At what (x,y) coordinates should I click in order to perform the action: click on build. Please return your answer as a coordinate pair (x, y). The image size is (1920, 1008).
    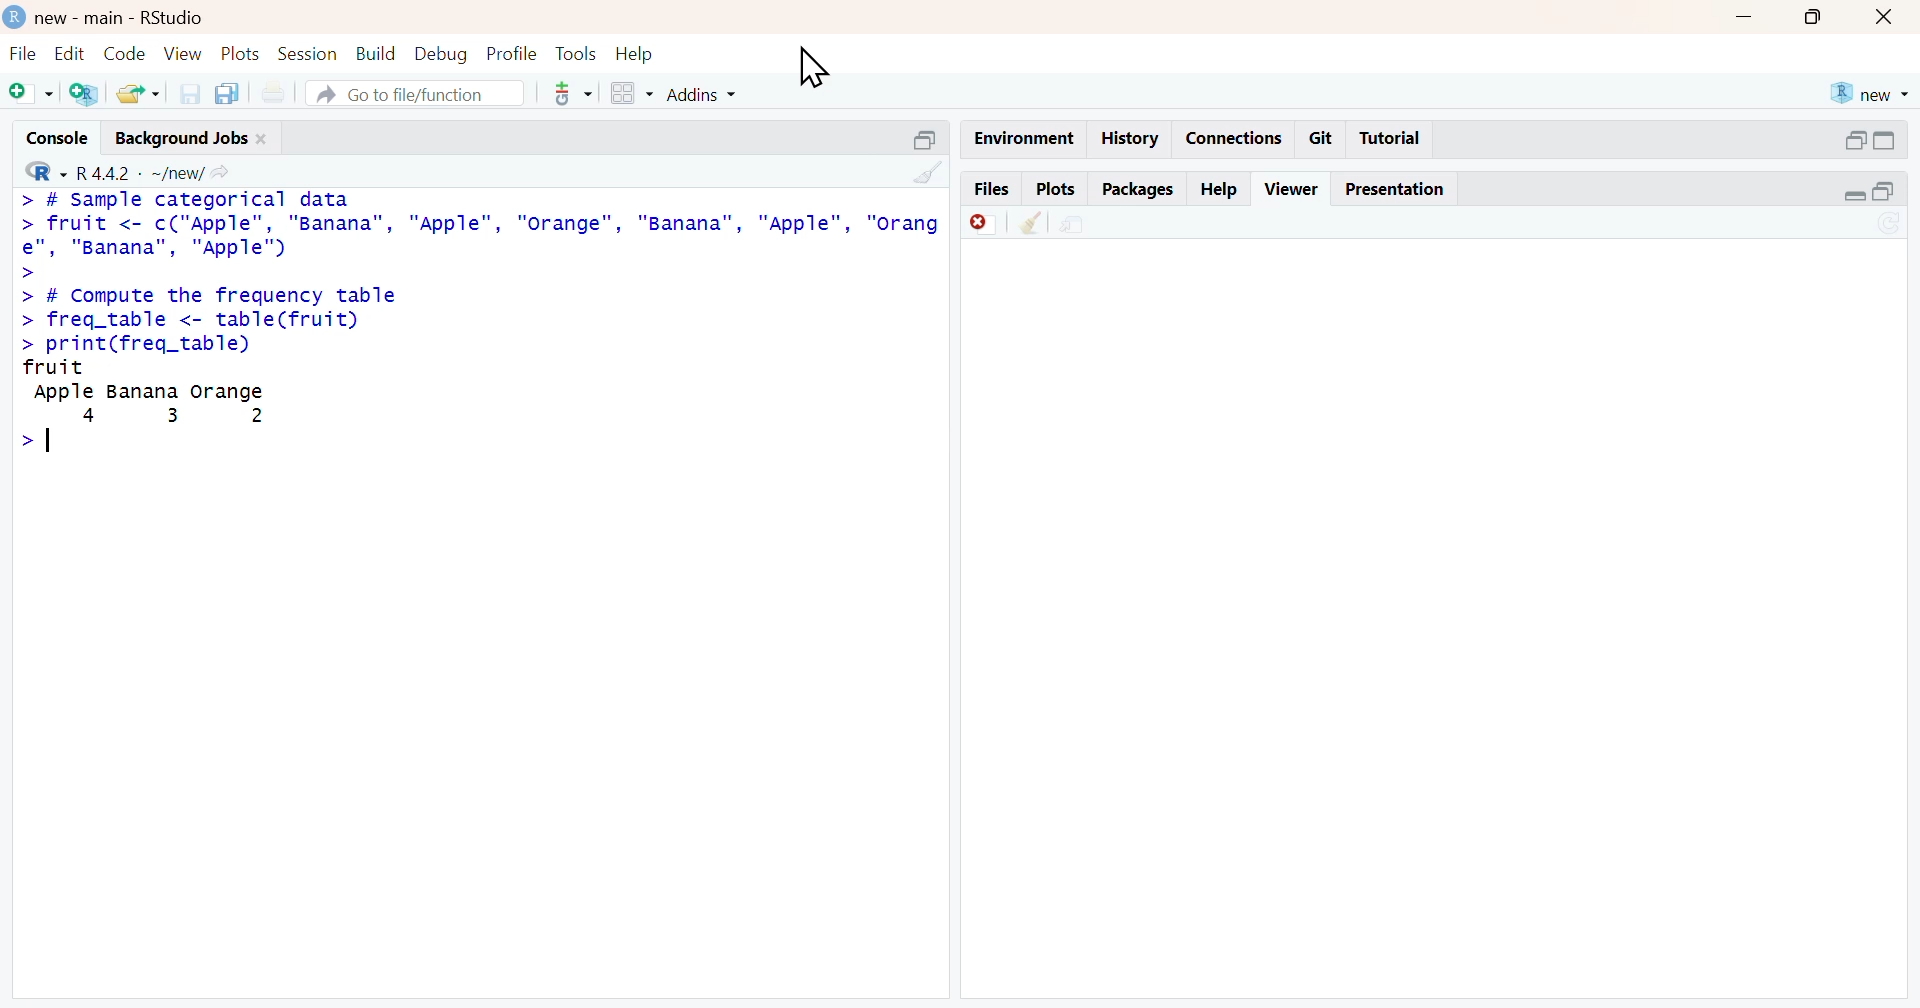
    Looking at the image, I should click on (375, 55).